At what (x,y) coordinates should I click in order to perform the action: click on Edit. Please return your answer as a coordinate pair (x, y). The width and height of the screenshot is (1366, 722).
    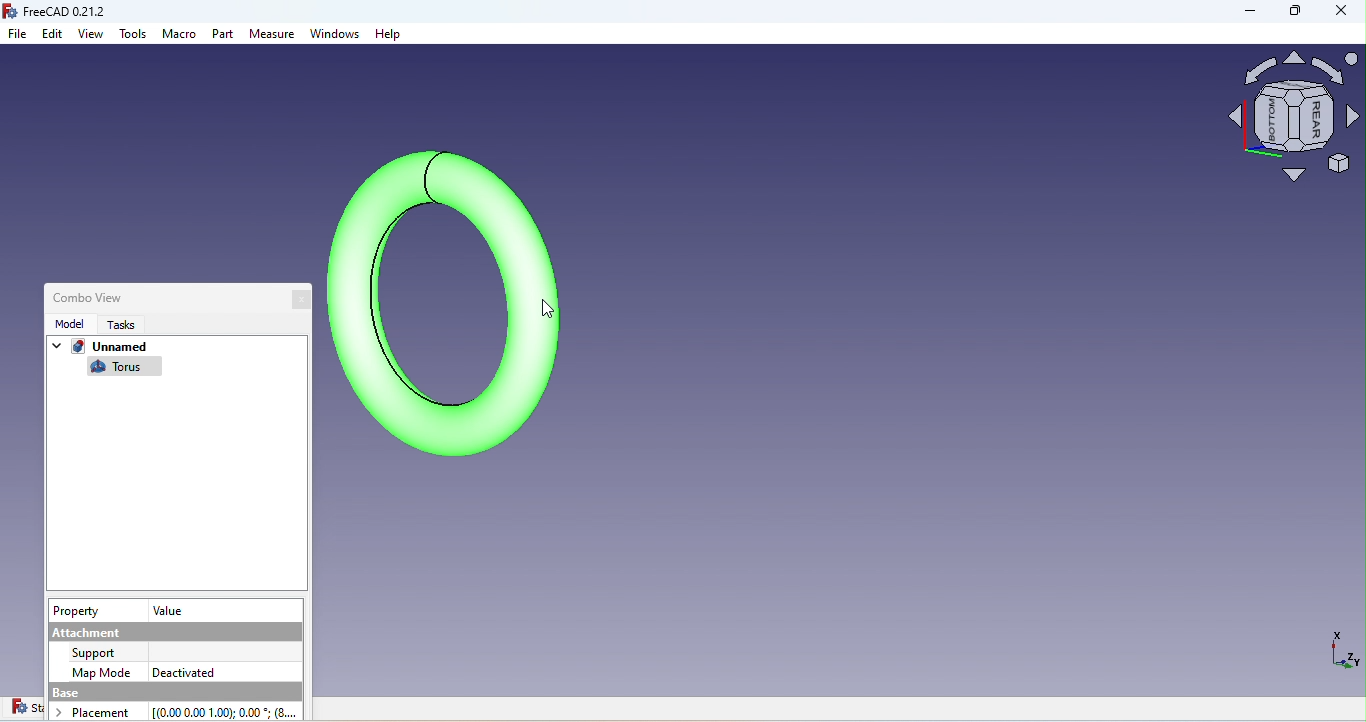
    Looking at the image, I should click on (53, 35).